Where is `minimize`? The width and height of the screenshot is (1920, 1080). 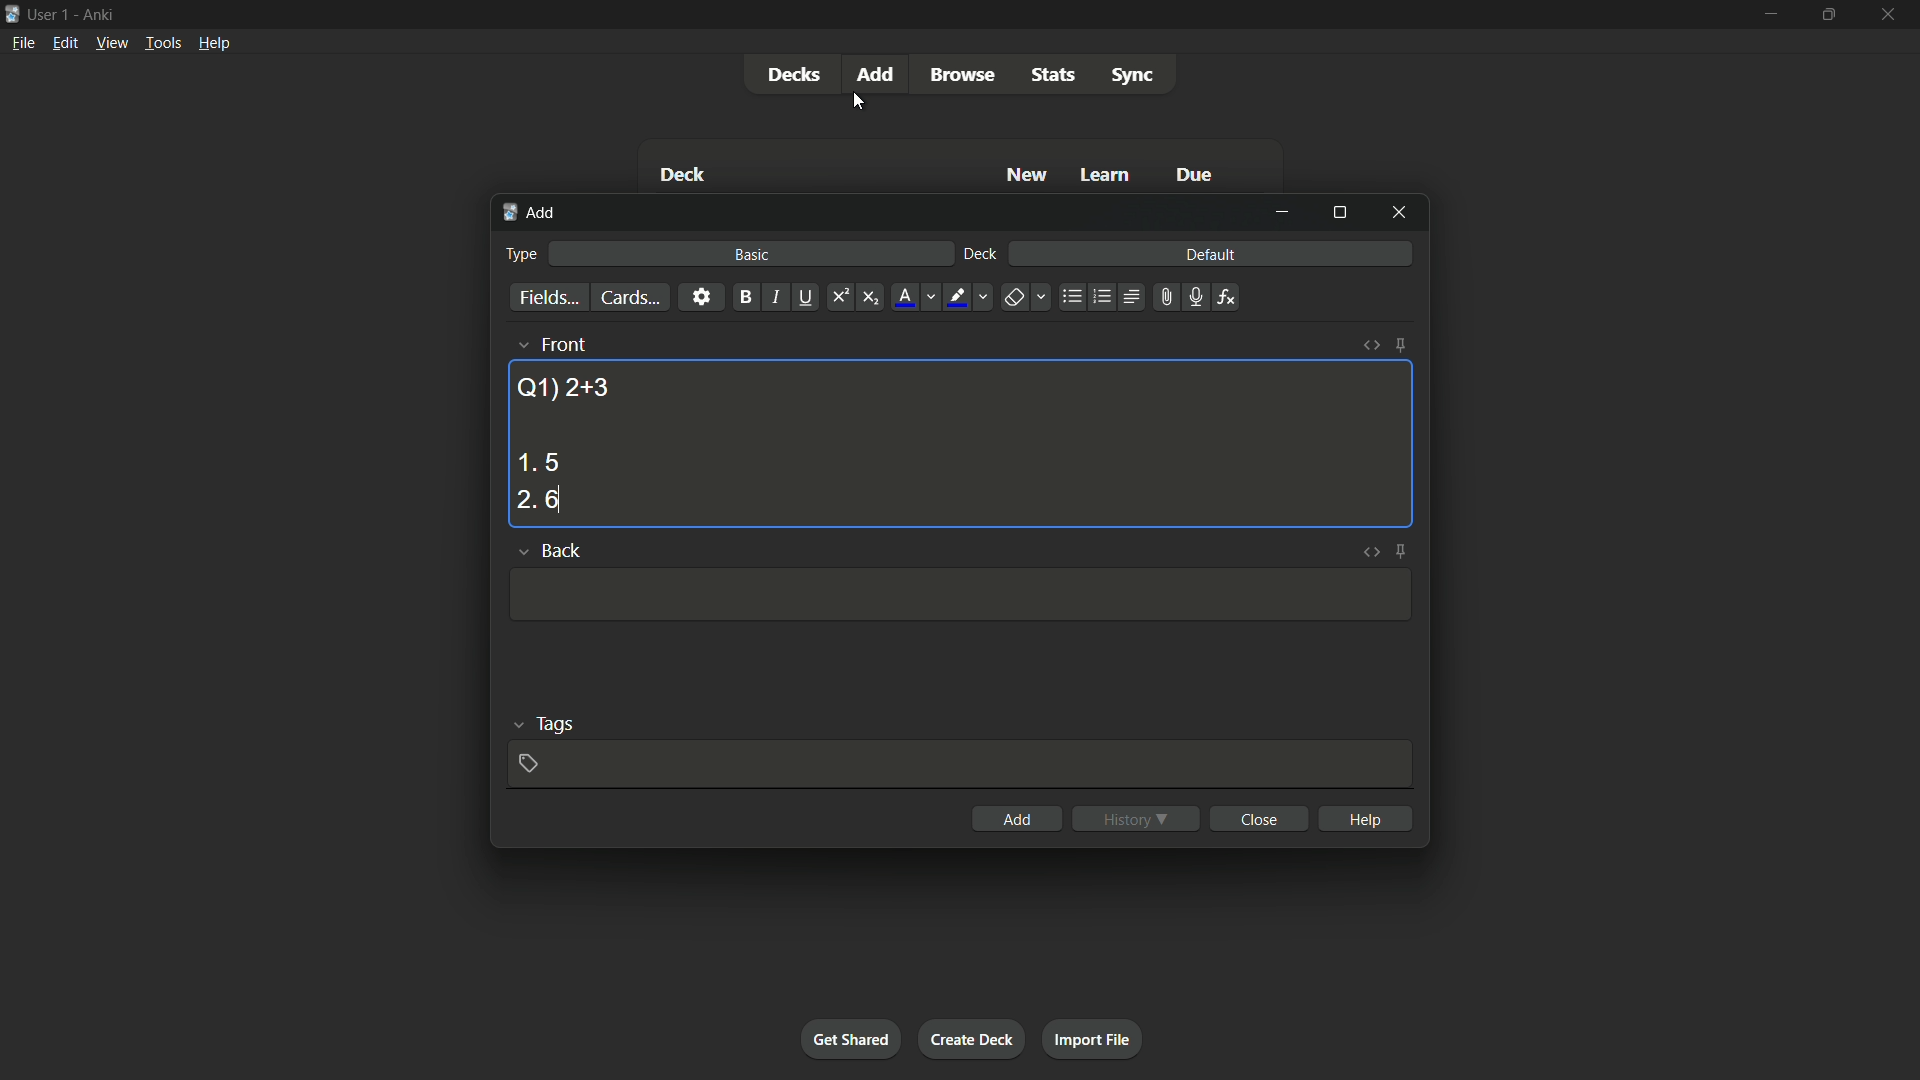
minimize is located at coordinates (1769, 13).